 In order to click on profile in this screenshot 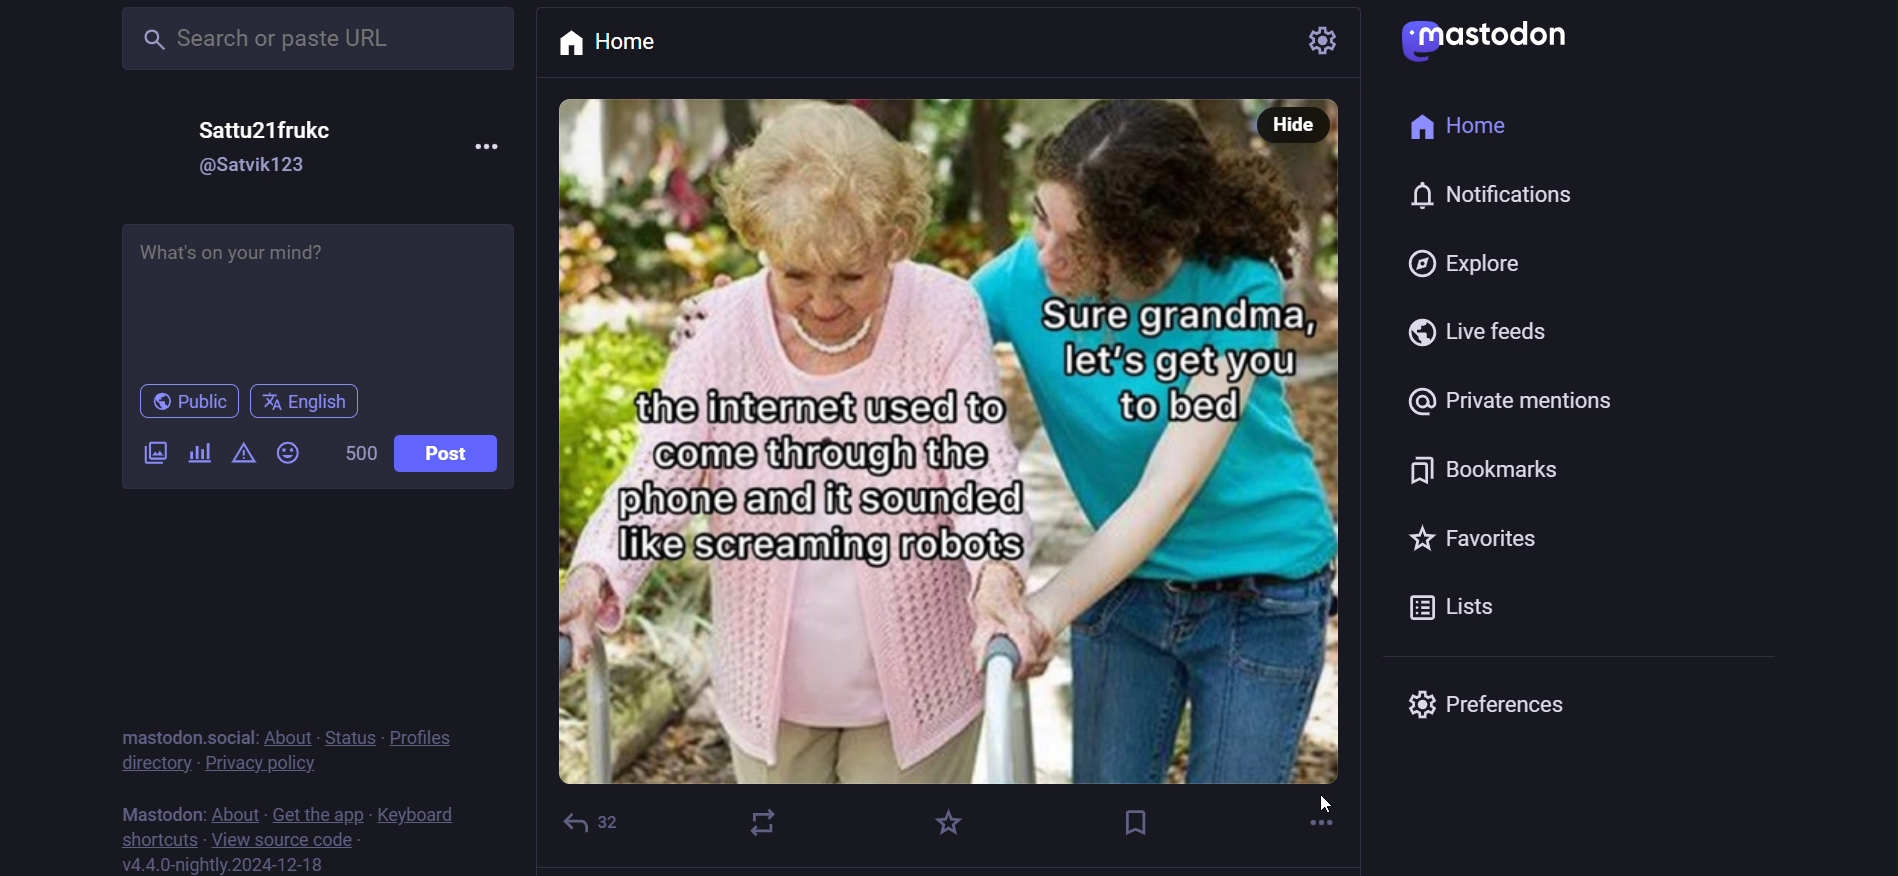, I will do `click(431, 735)`.